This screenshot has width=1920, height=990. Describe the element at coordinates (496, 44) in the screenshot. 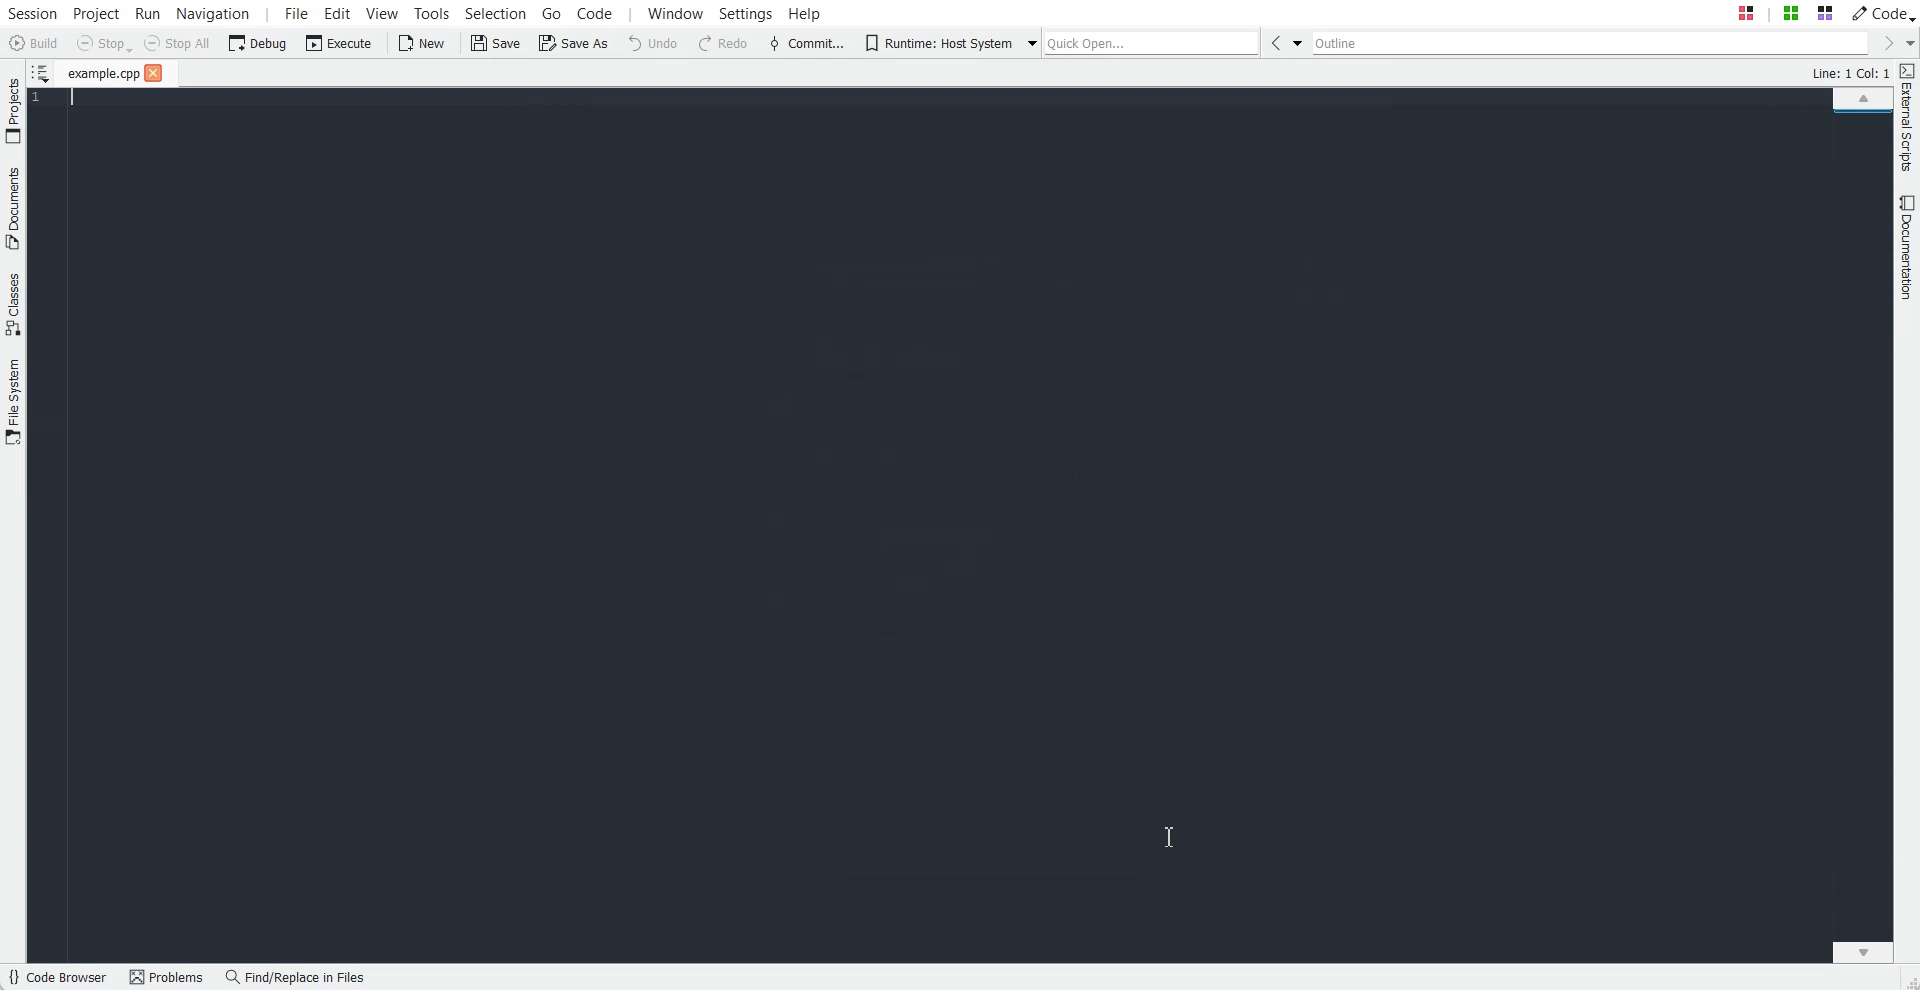

I see `Save` at that location.